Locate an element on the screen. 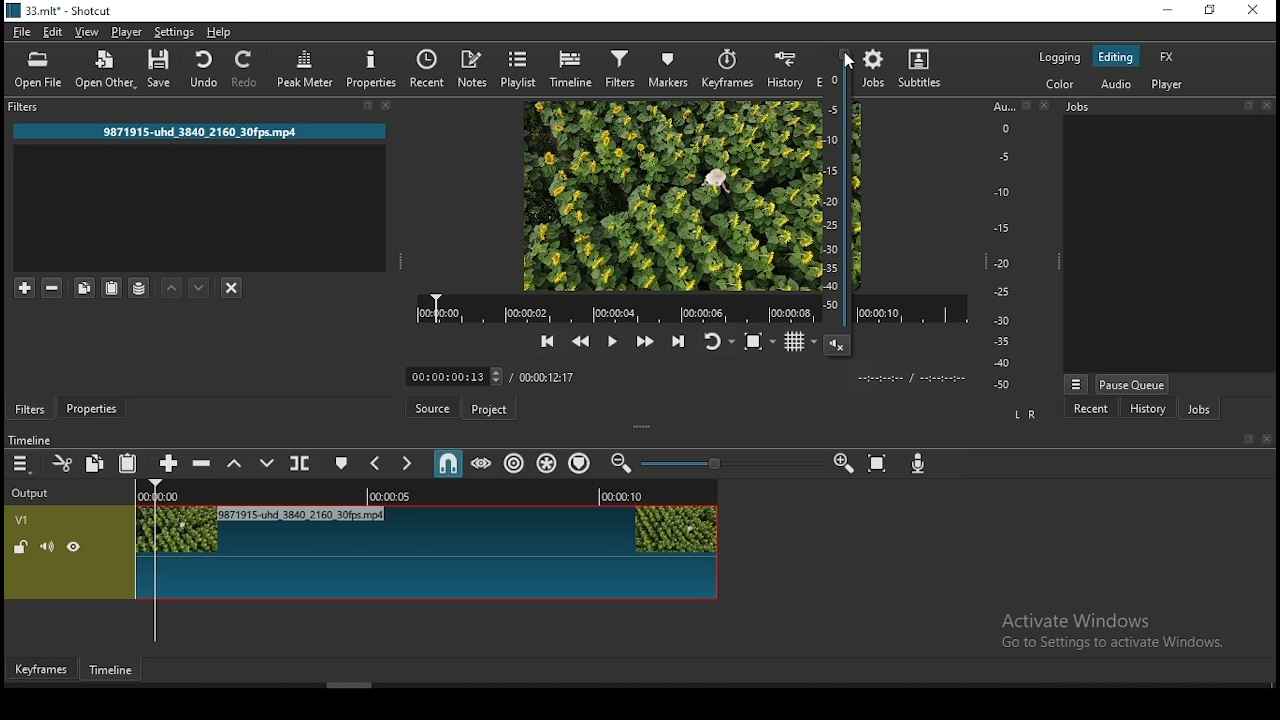 The image size is (1280, 720). timeline is located at coordinates (111, 667).